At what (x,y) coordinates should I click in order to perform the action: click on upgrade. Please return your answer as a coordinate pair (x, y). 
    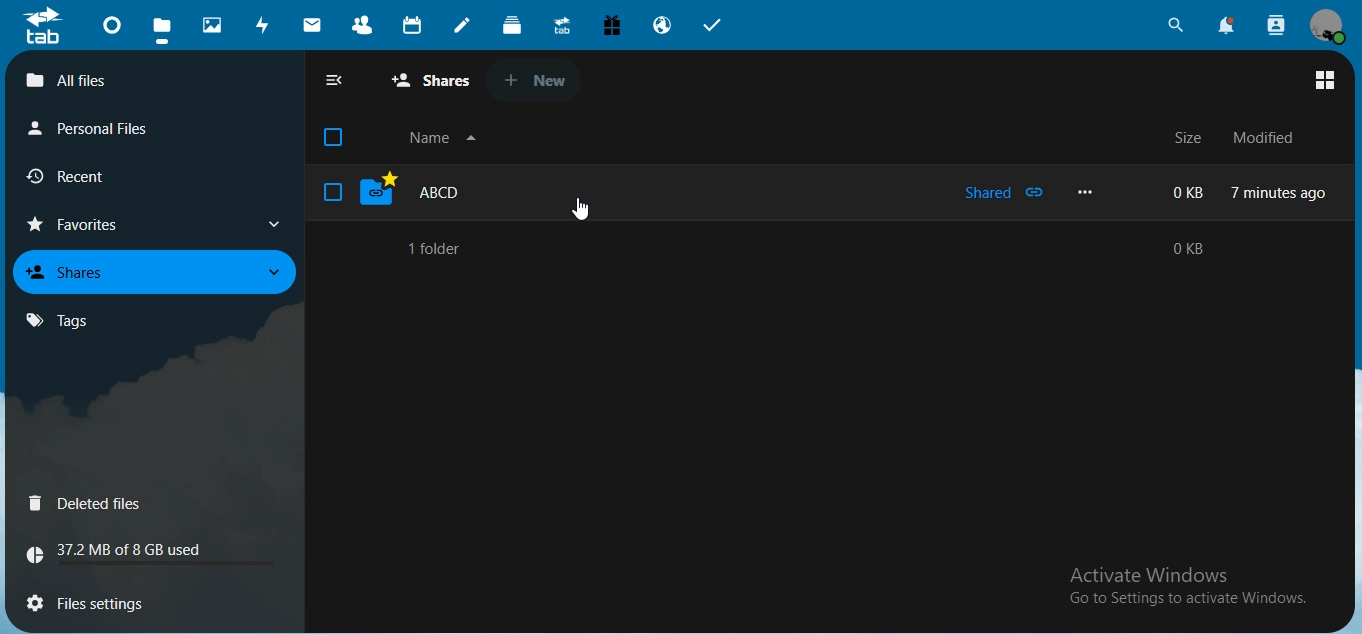
    Looking at the image, I should click on (565, 27).